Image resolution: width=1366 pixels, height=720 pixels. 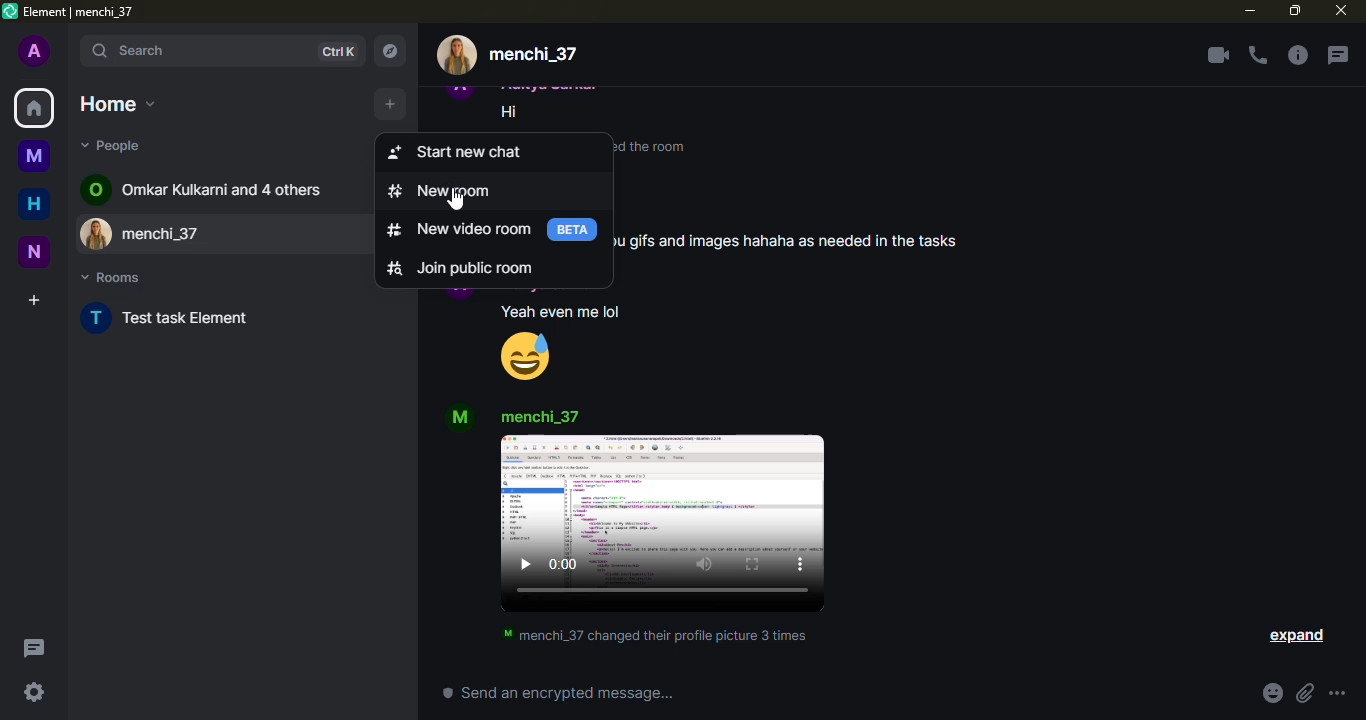 I want to click on create space, so click(x=34, y=300).